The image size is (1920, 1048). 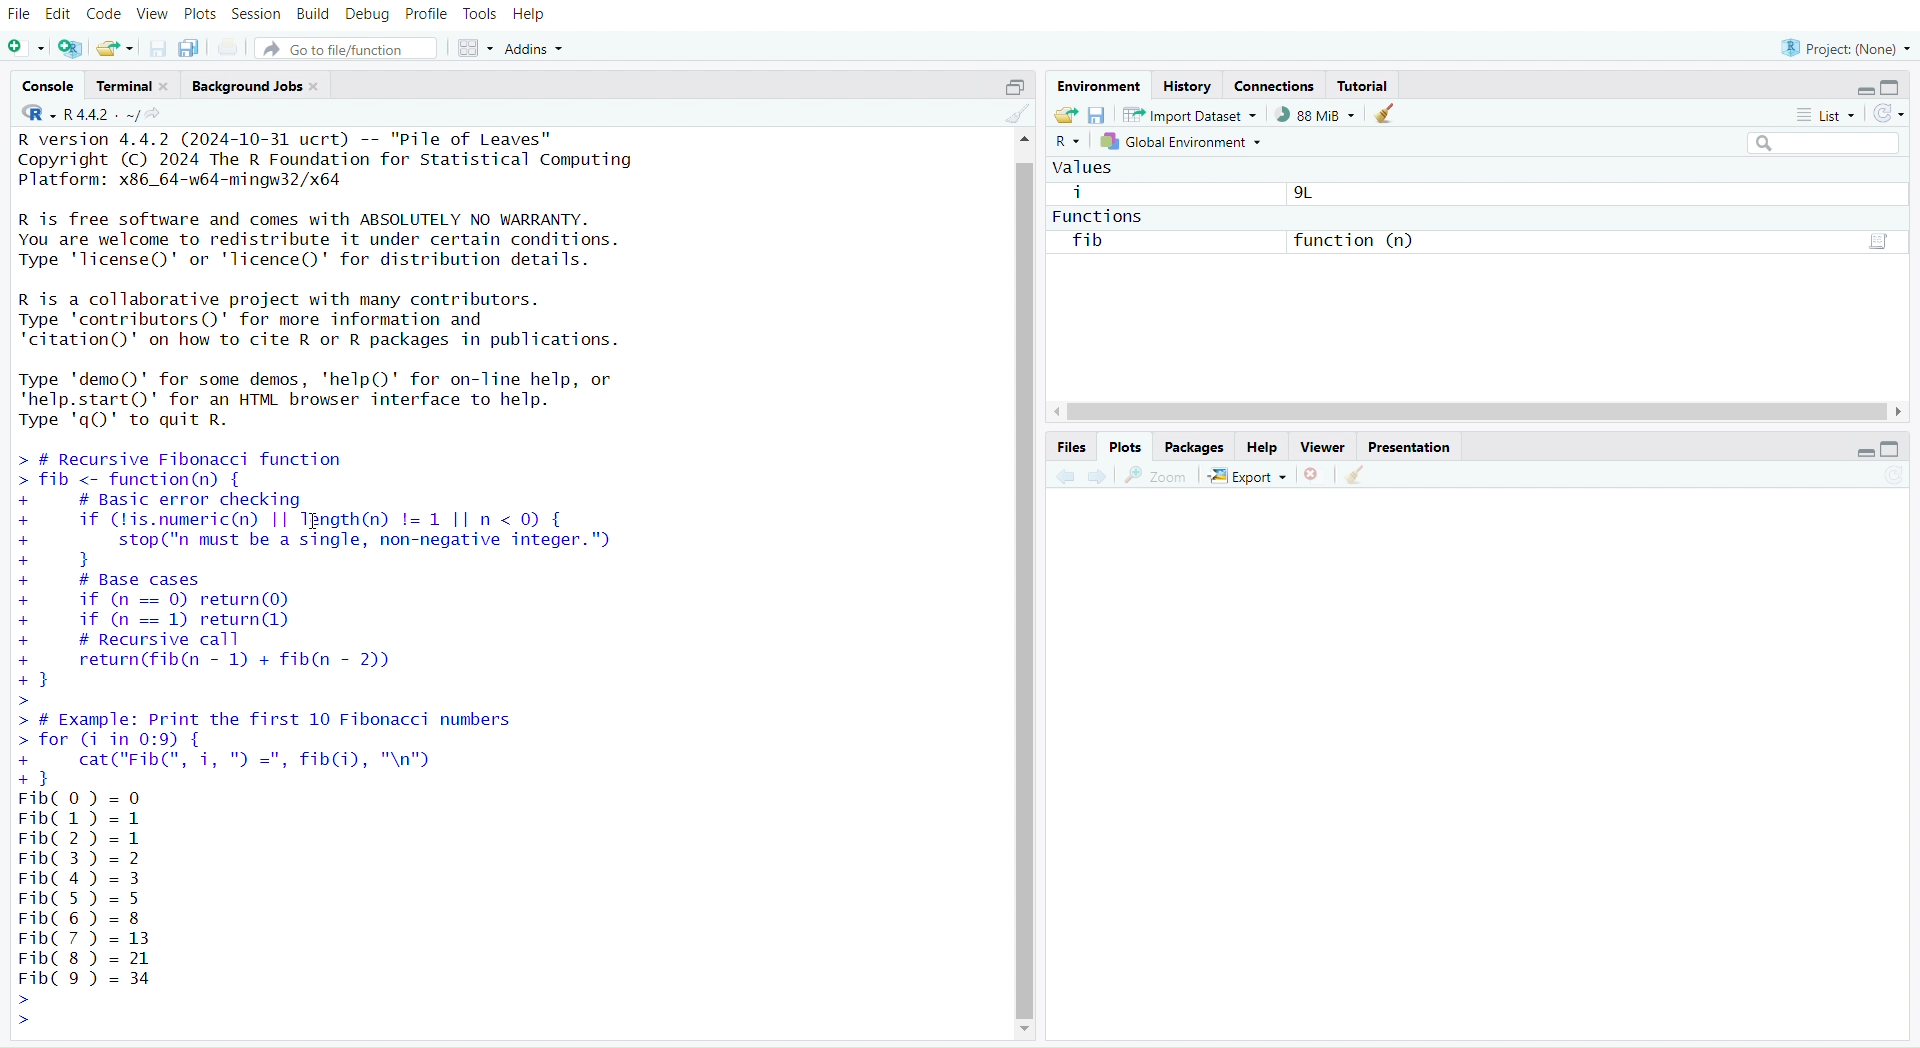 I want to click on packages, so click(x=1197, y=448).